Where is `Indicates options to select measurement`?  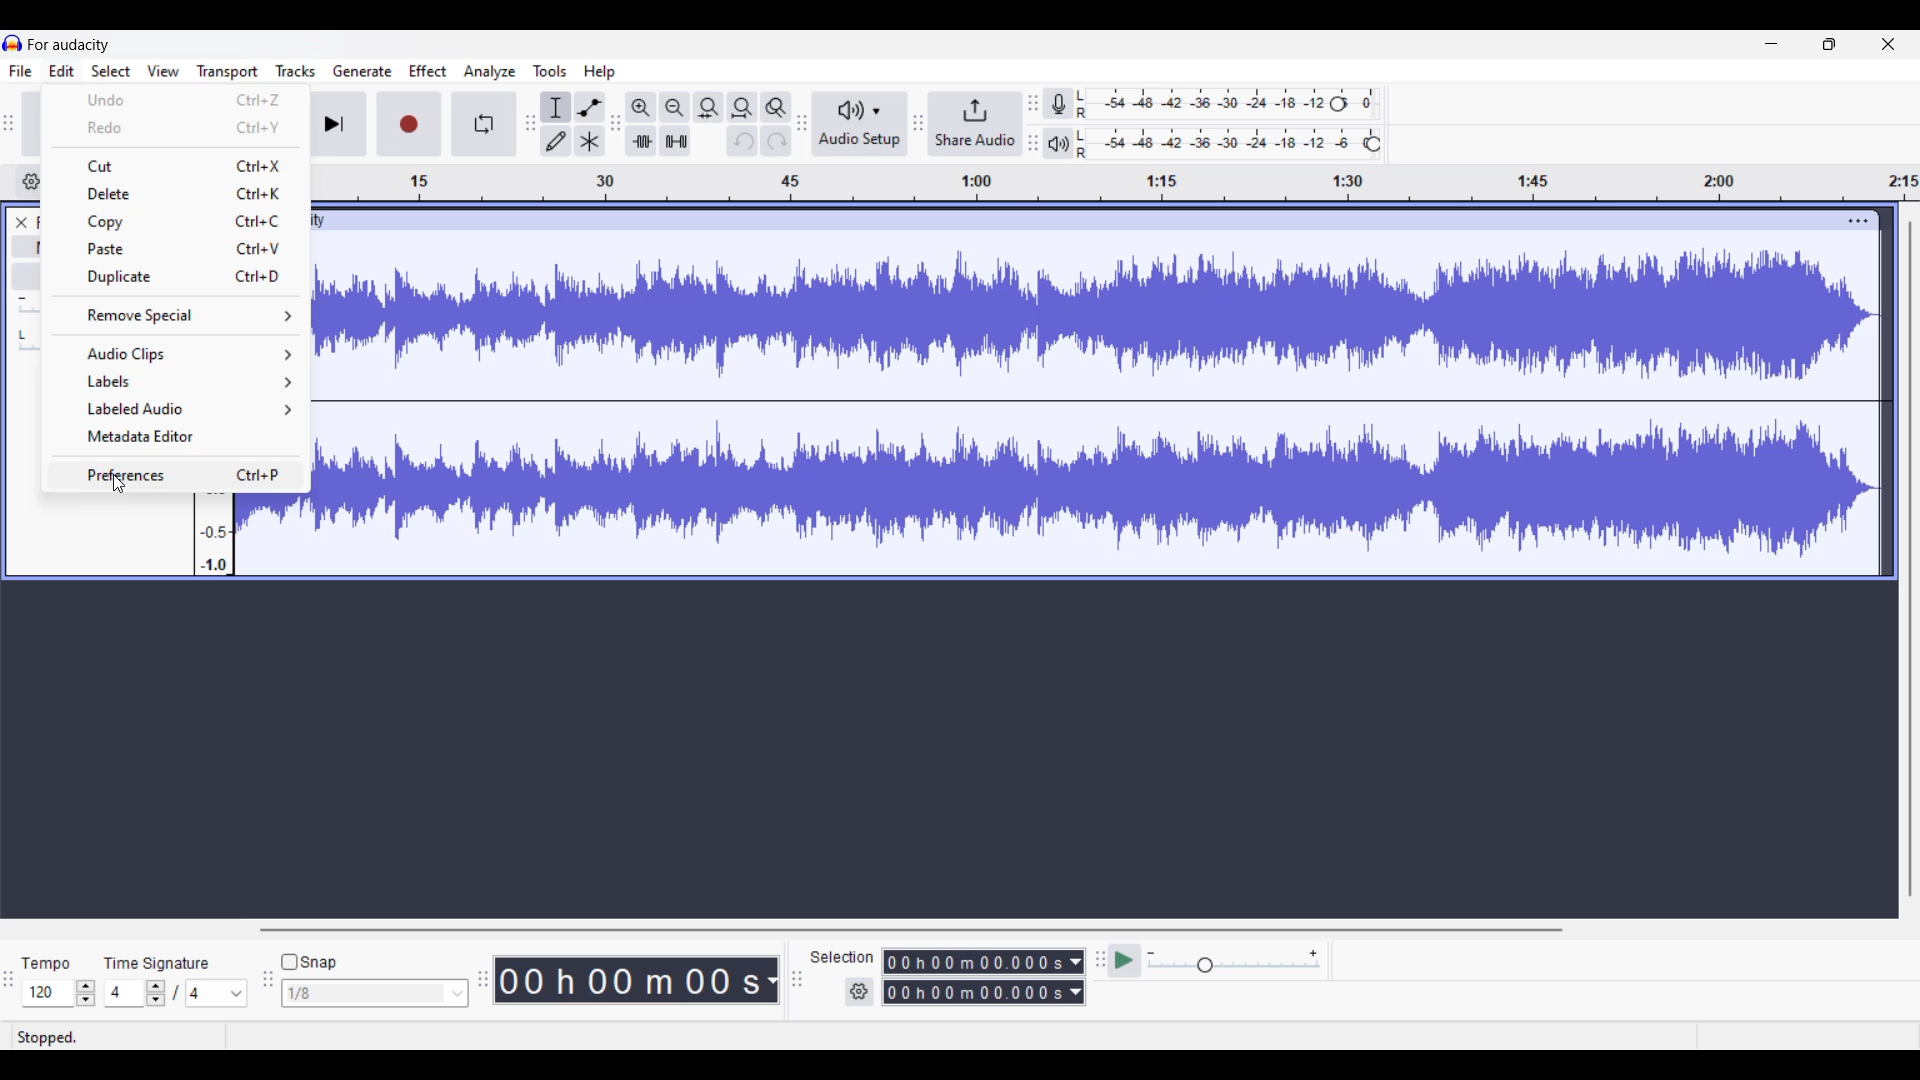
Indicates options to select measurement is located at coordinates (842, 957).